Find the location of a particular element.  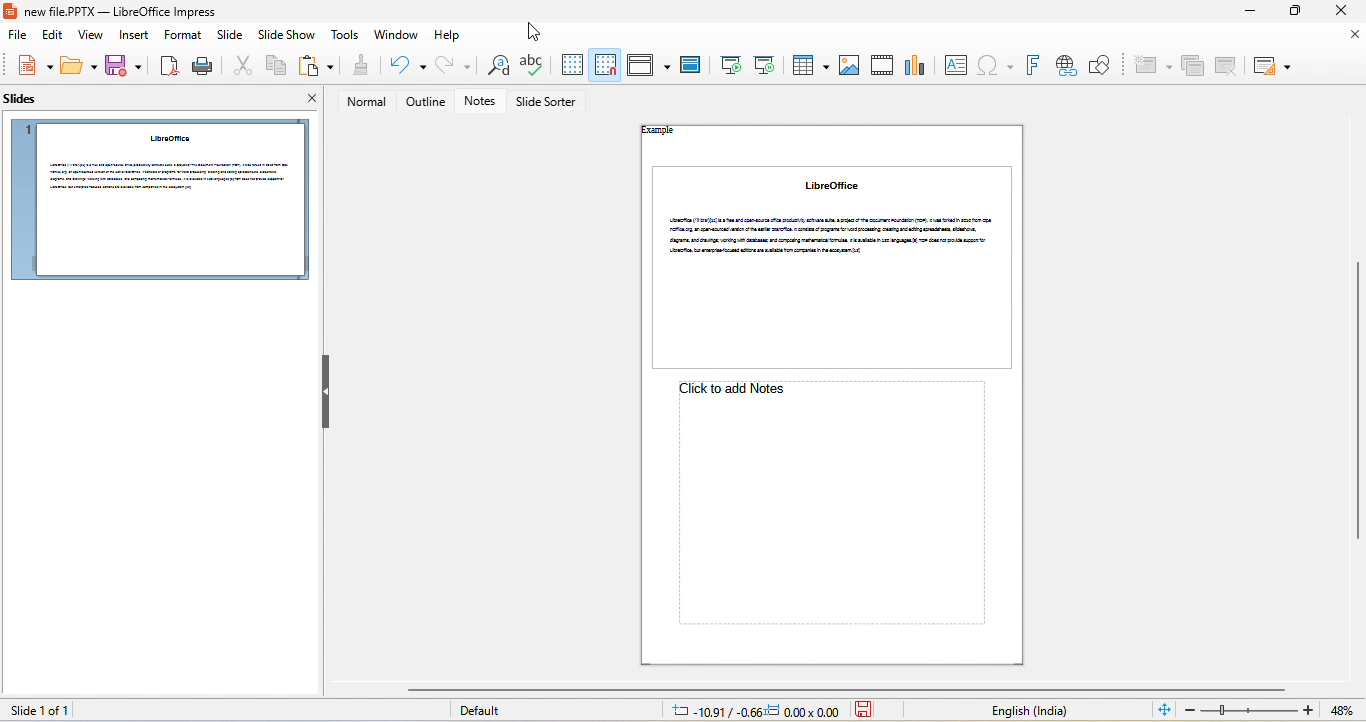

slide show is located at coordinates (287, 37).